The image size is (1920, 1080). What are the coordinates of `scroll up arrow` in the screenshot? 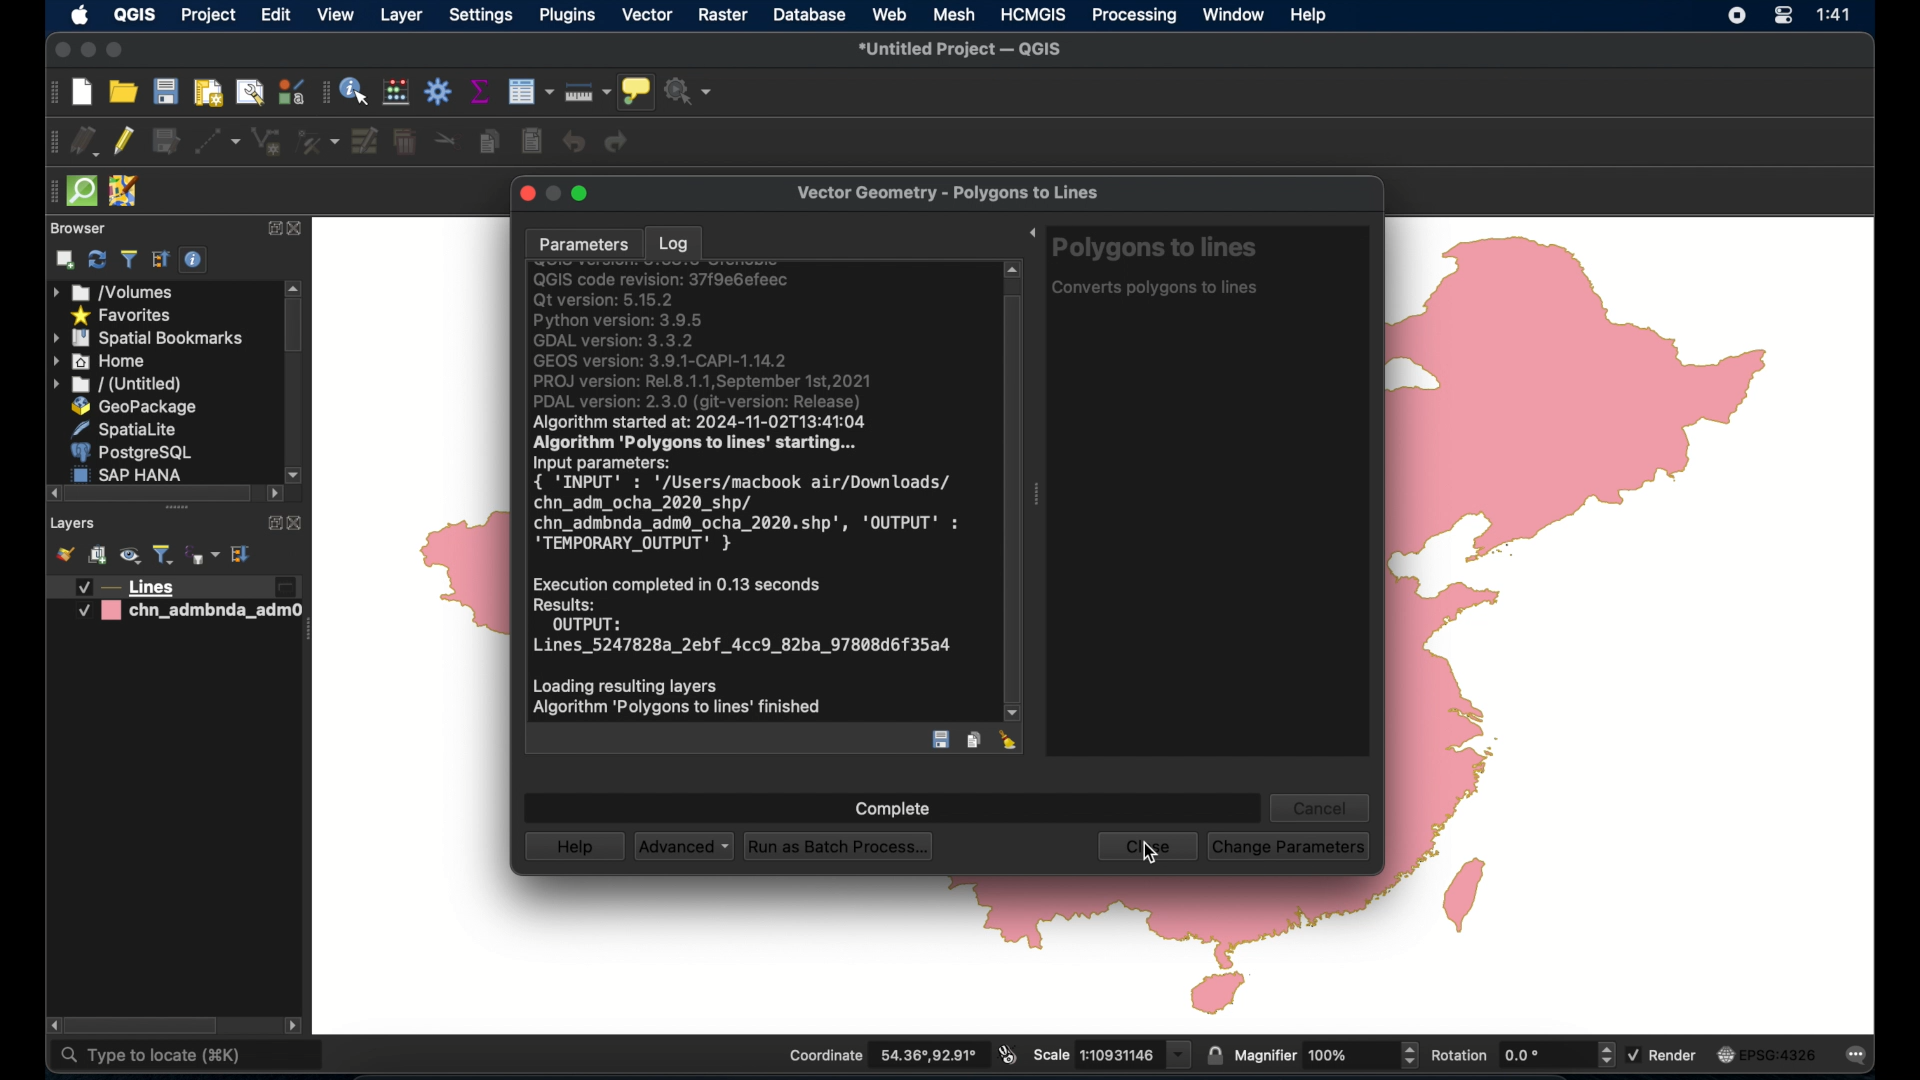 It's located at (294, 287).